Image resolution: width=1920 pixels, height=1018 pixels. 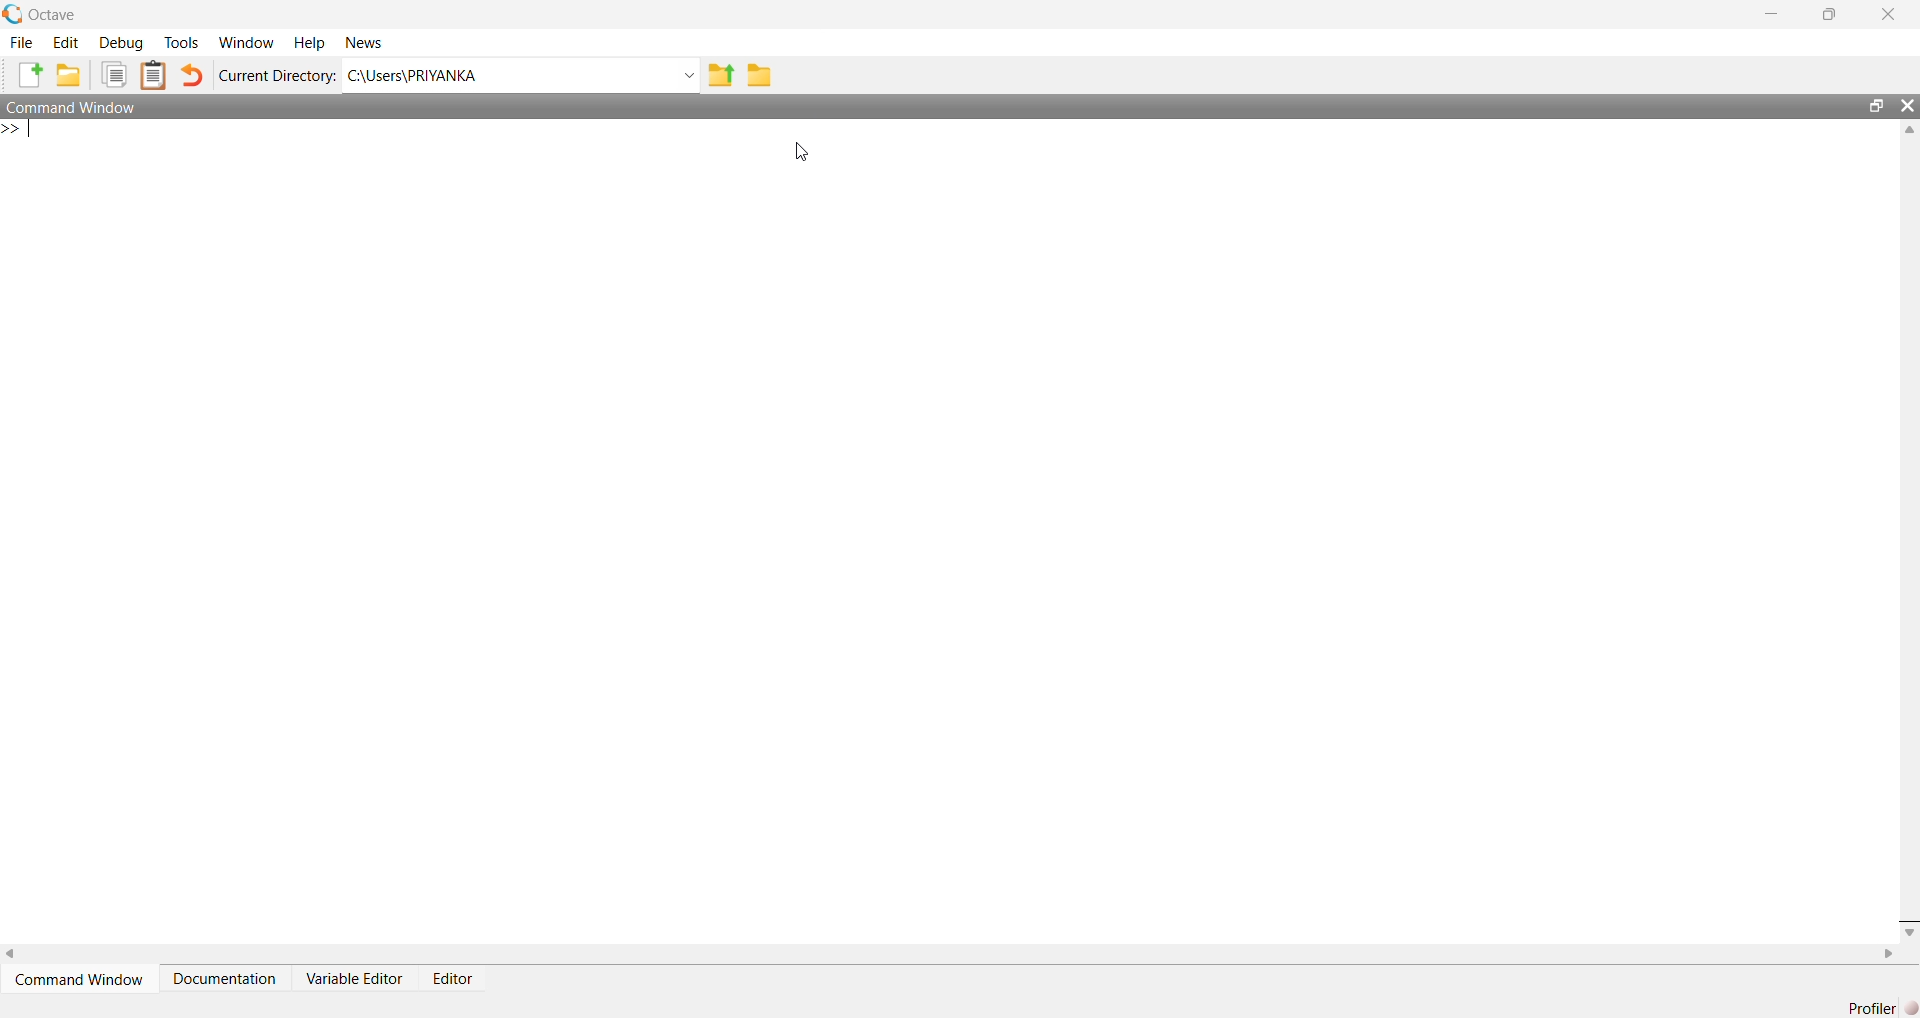 What do you see at coordinates (368, 44) in the screenshot?
I see `News` at bounding box center [368, 44].